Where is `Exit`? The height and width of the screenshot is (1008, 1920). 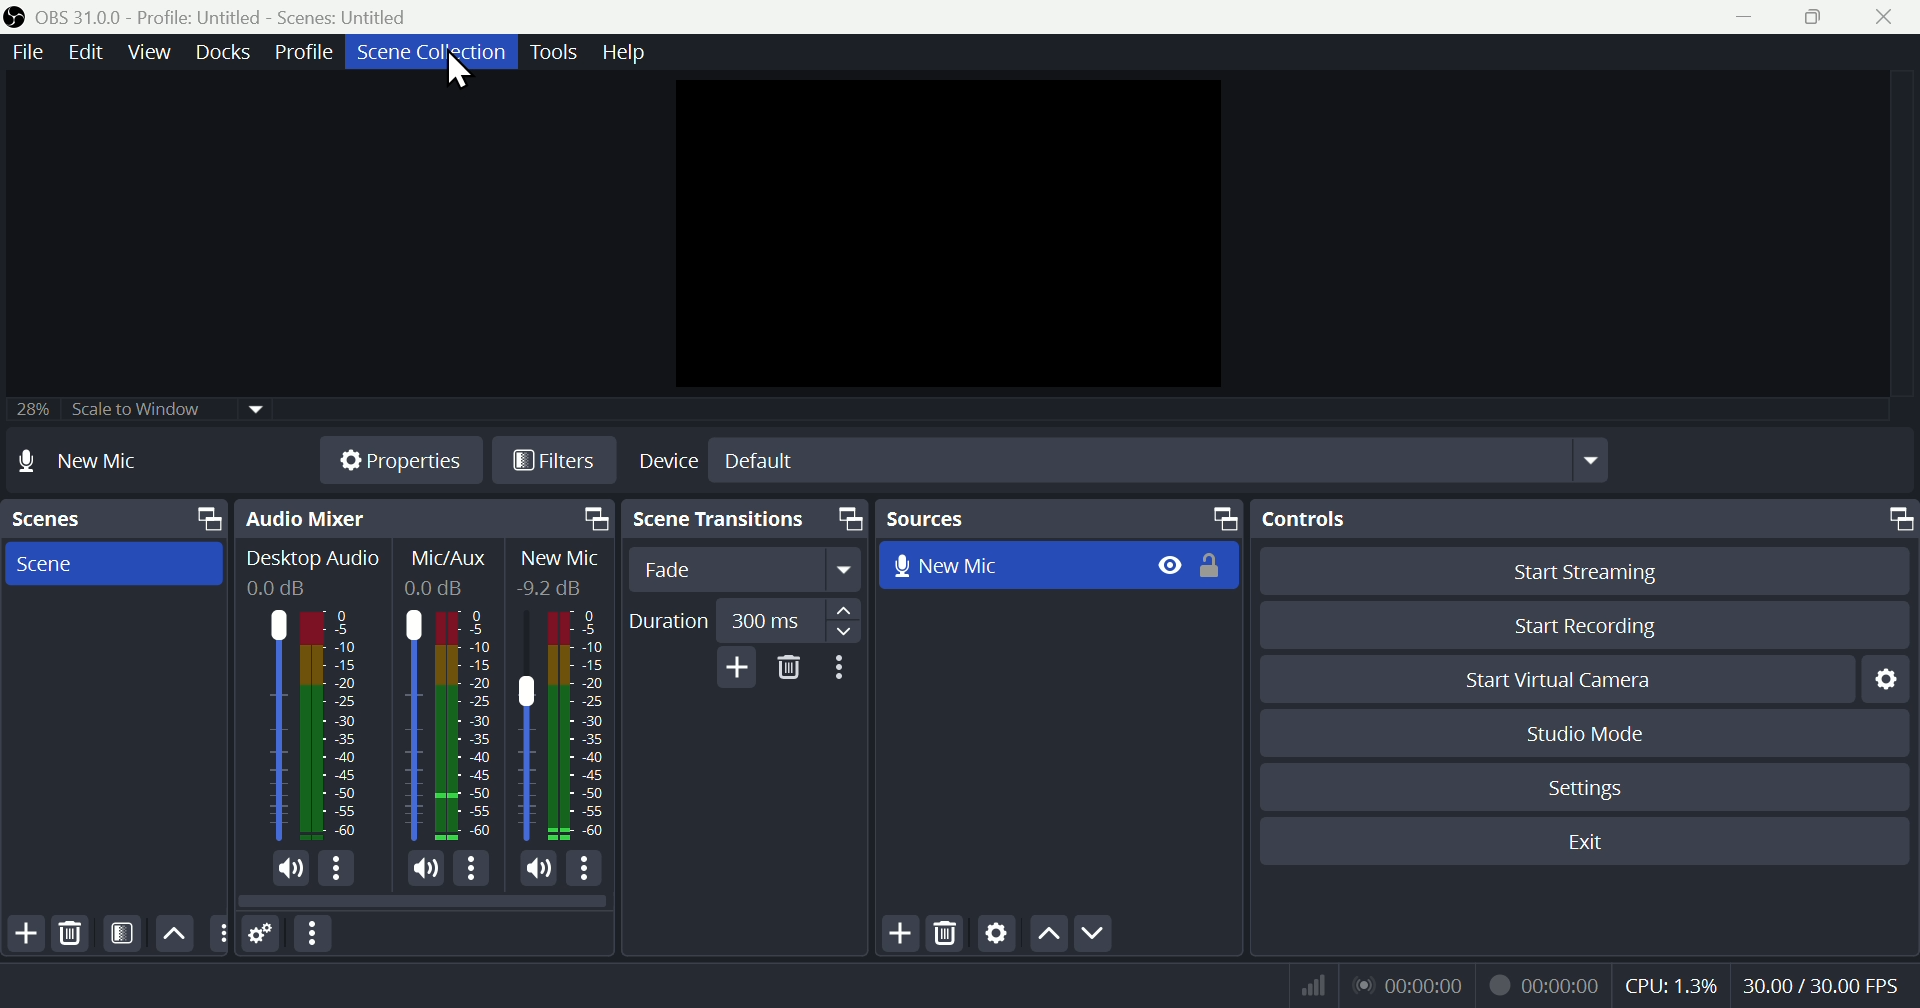 Exit is located at coordinates (1588, 844).